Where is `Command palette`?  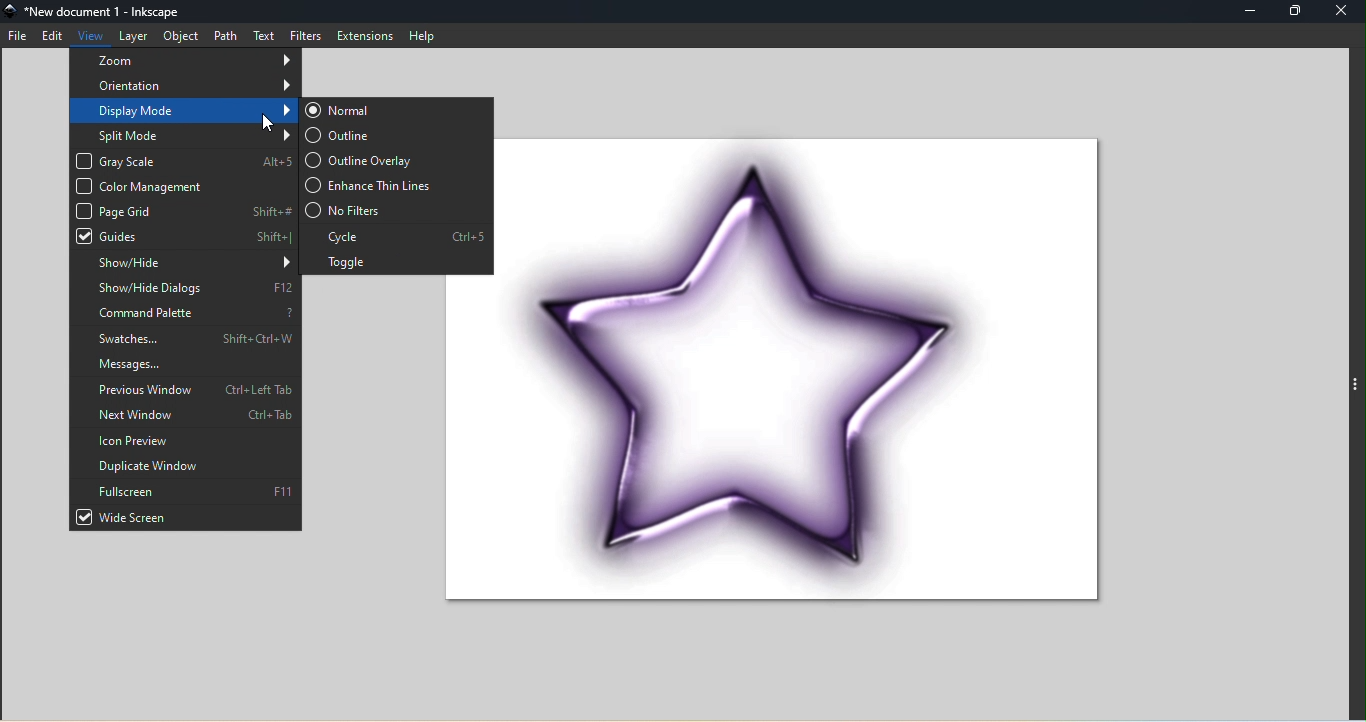 Command palette is located at coordinates (186, 313).